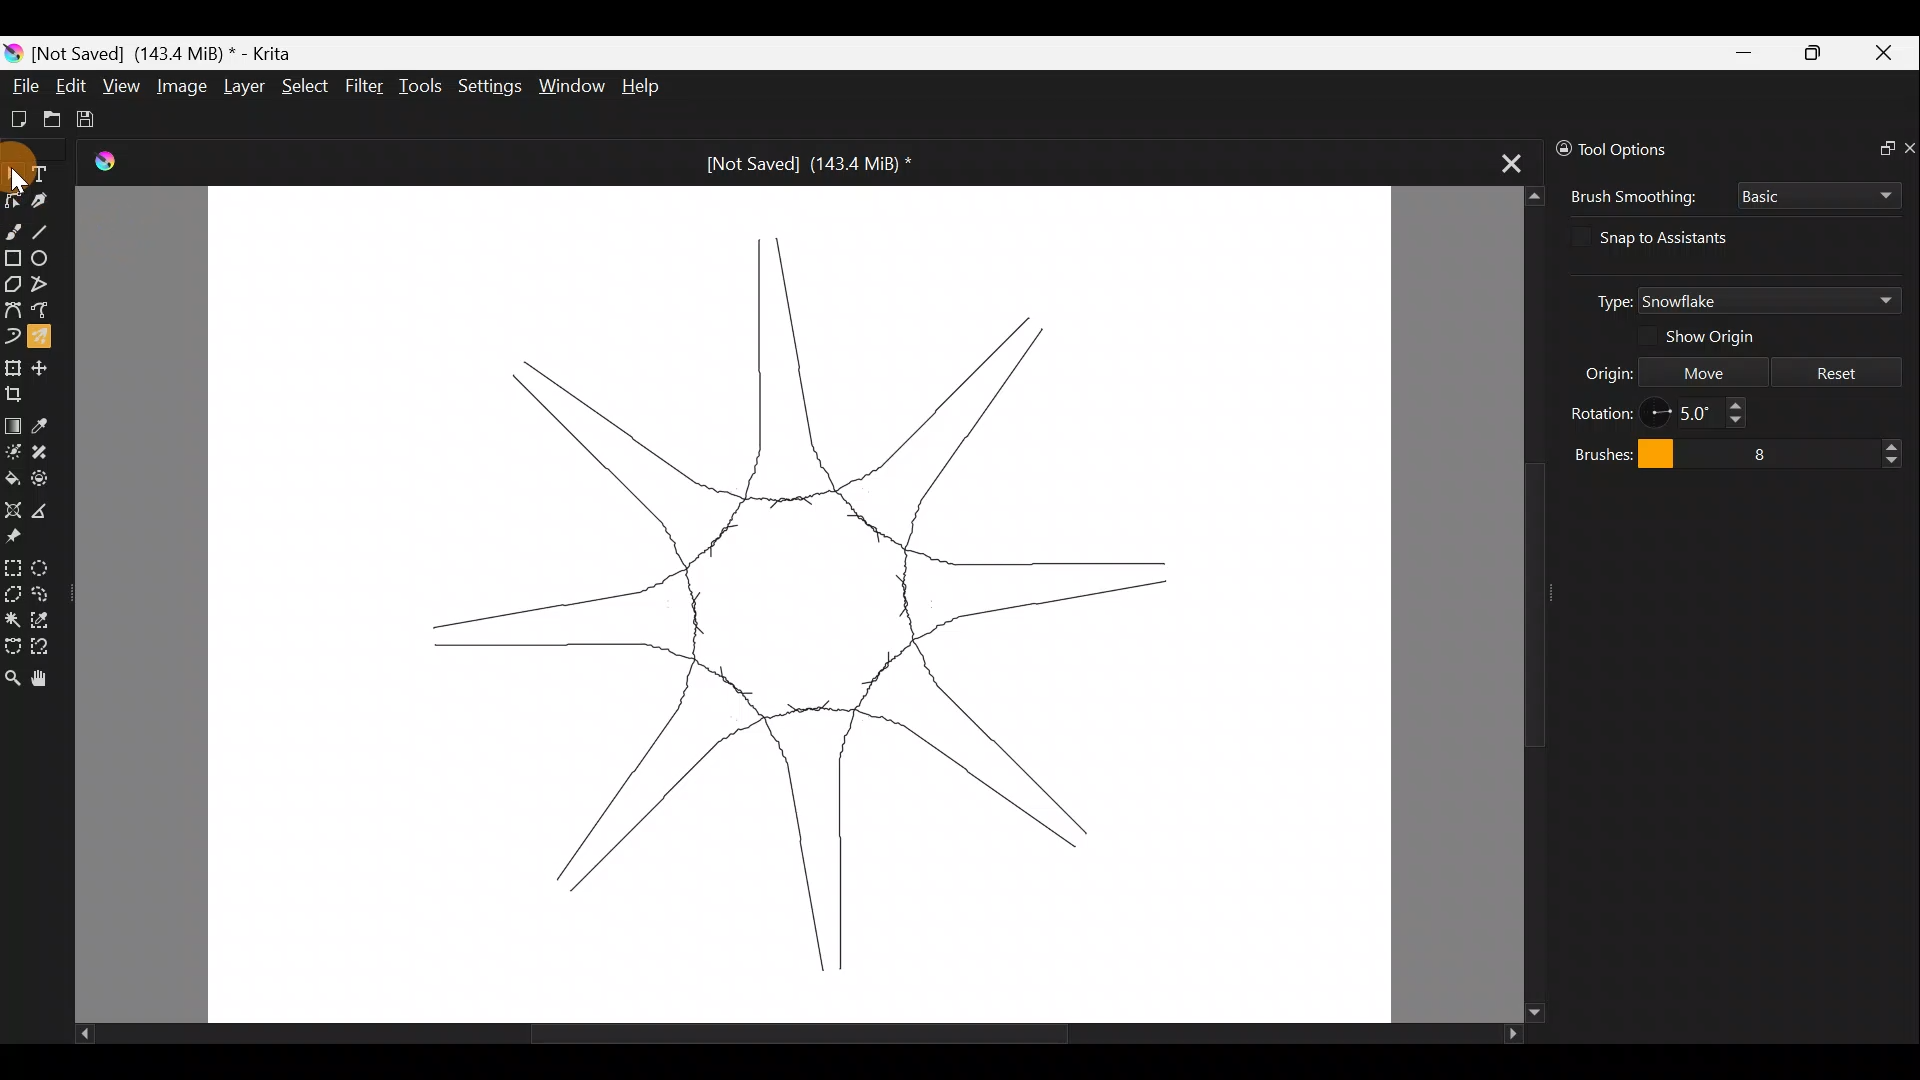  What do you see at coordinates (48, 508) in the screenshot?
I see `Measure the distance between two points` at bounding box center [48, 508].